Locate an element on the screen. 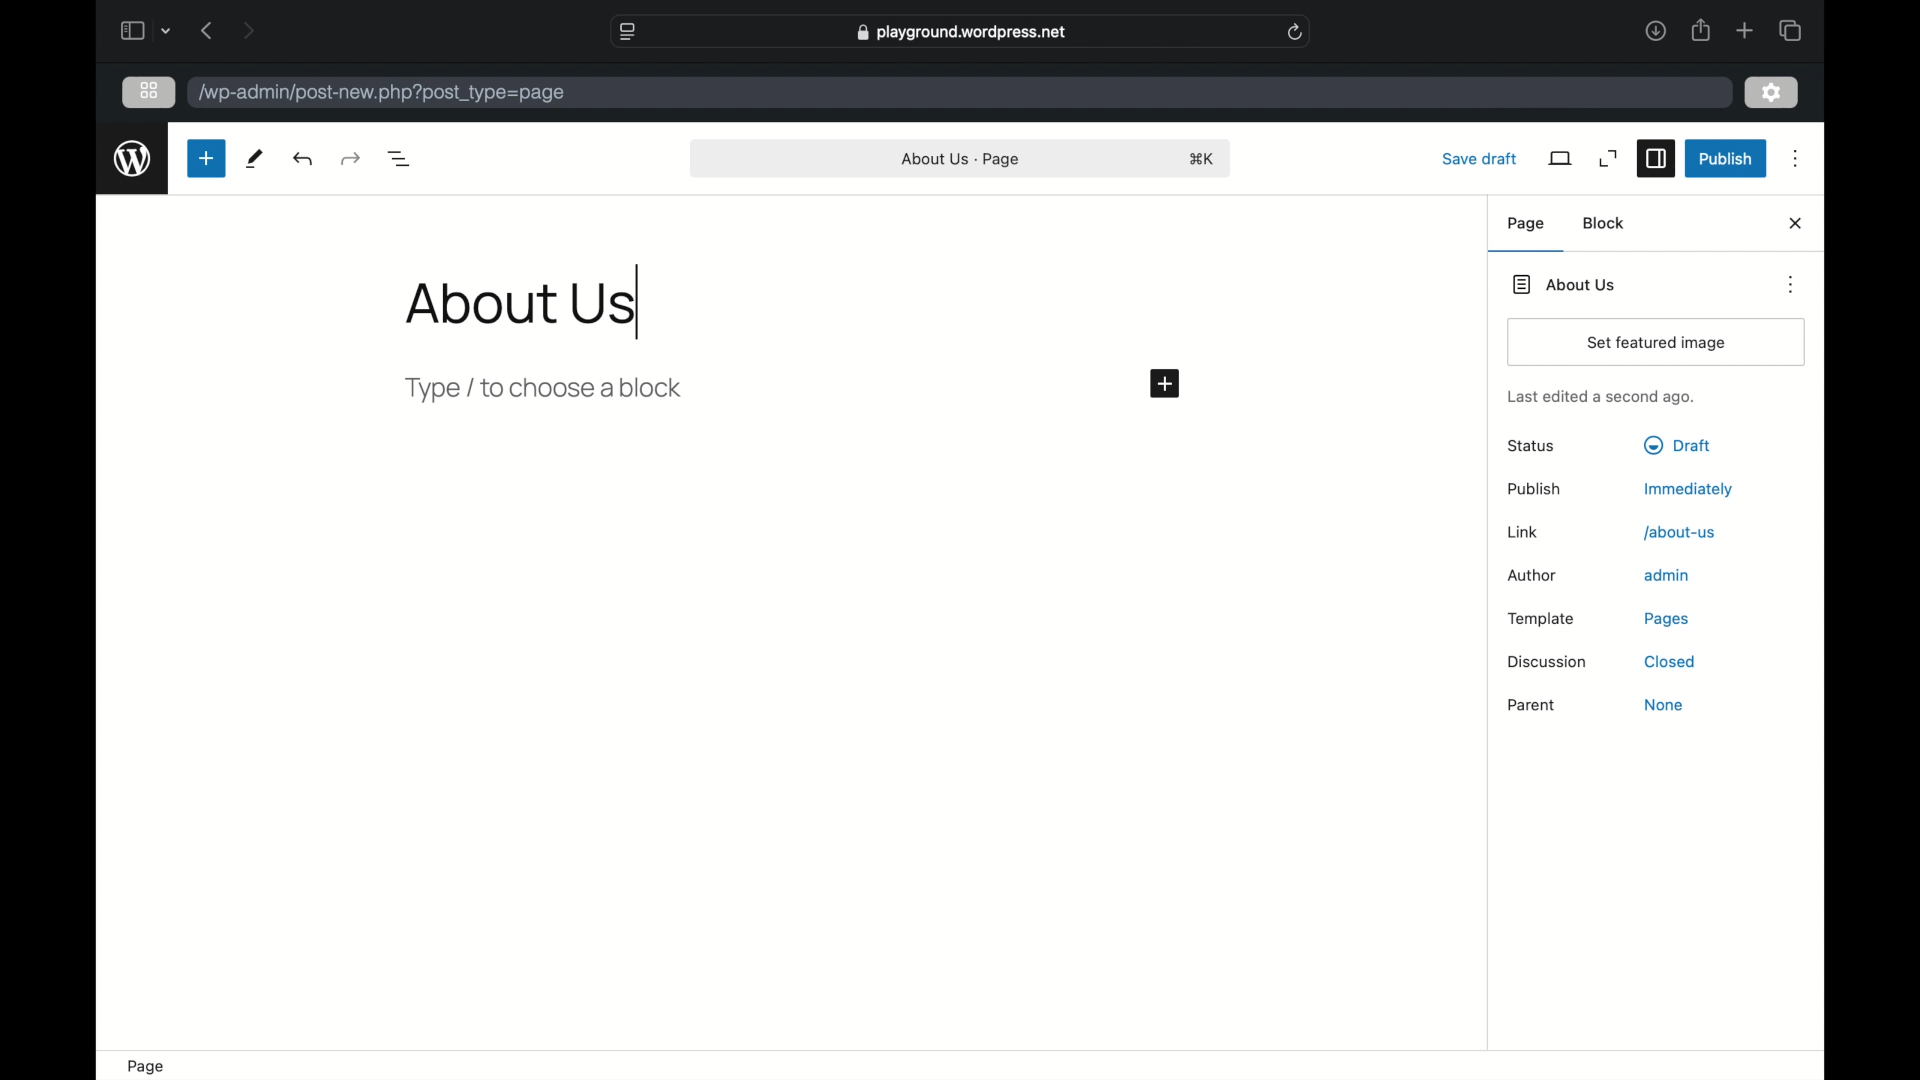 The width and height of the screenshot is (1920, 1080). immediately is located at coordinates (1689, 490).